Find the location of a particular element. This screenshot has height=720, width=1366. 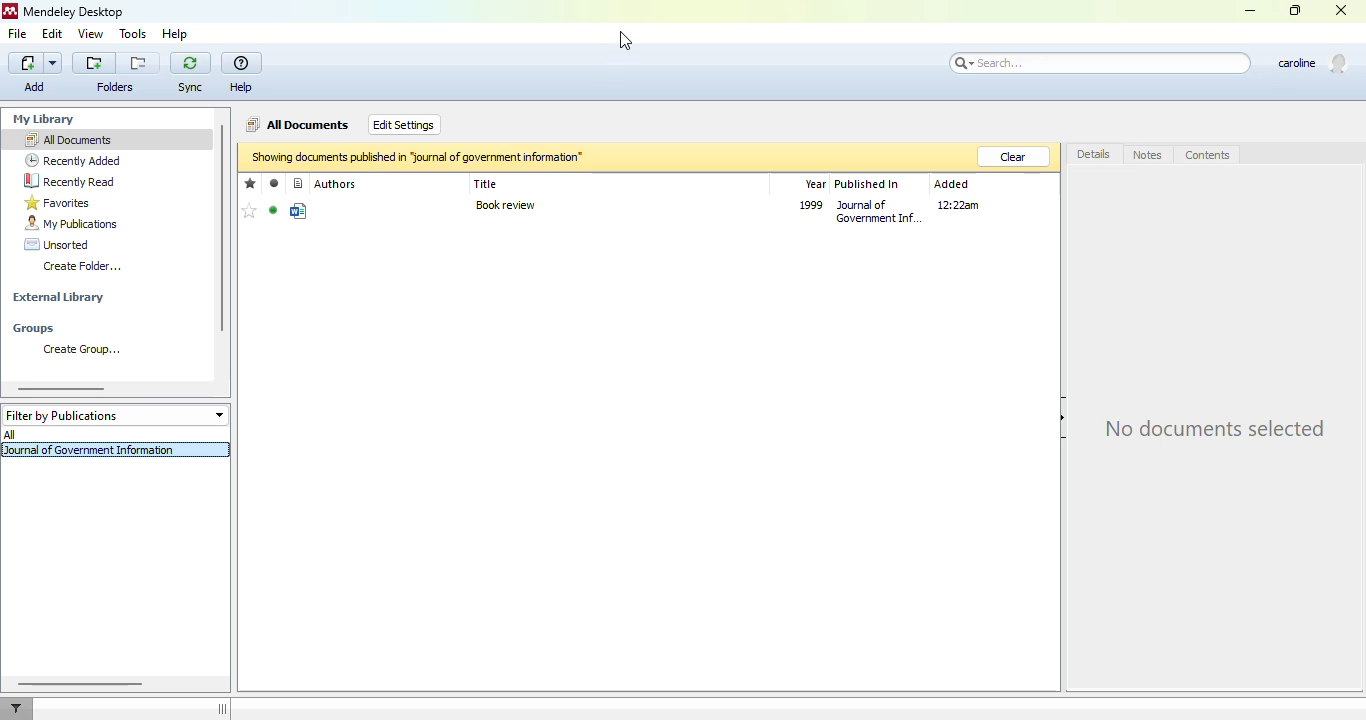

external library is located at coordinates (59, 297).